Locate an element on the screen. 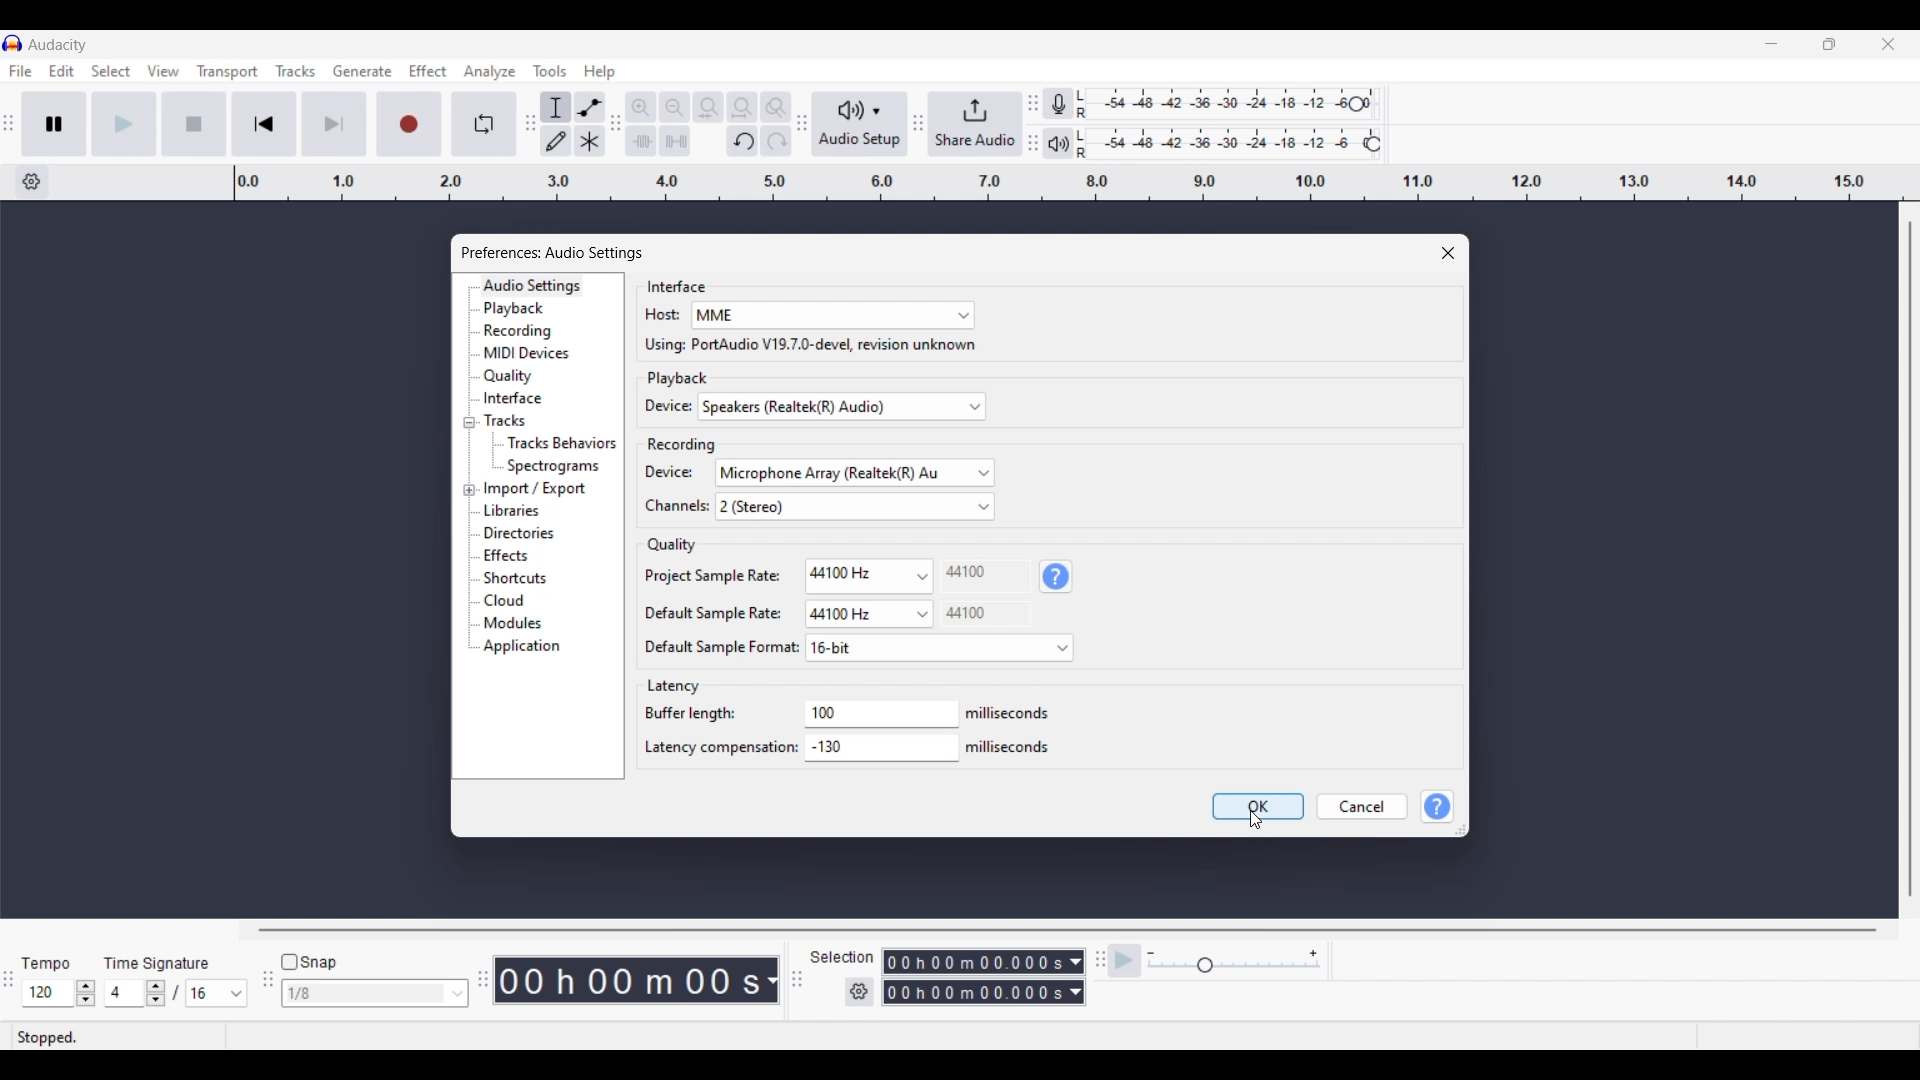 Image resolution: width=1920 pixels, height=1080 pixels. Modules is located at coordinates (528, 624).